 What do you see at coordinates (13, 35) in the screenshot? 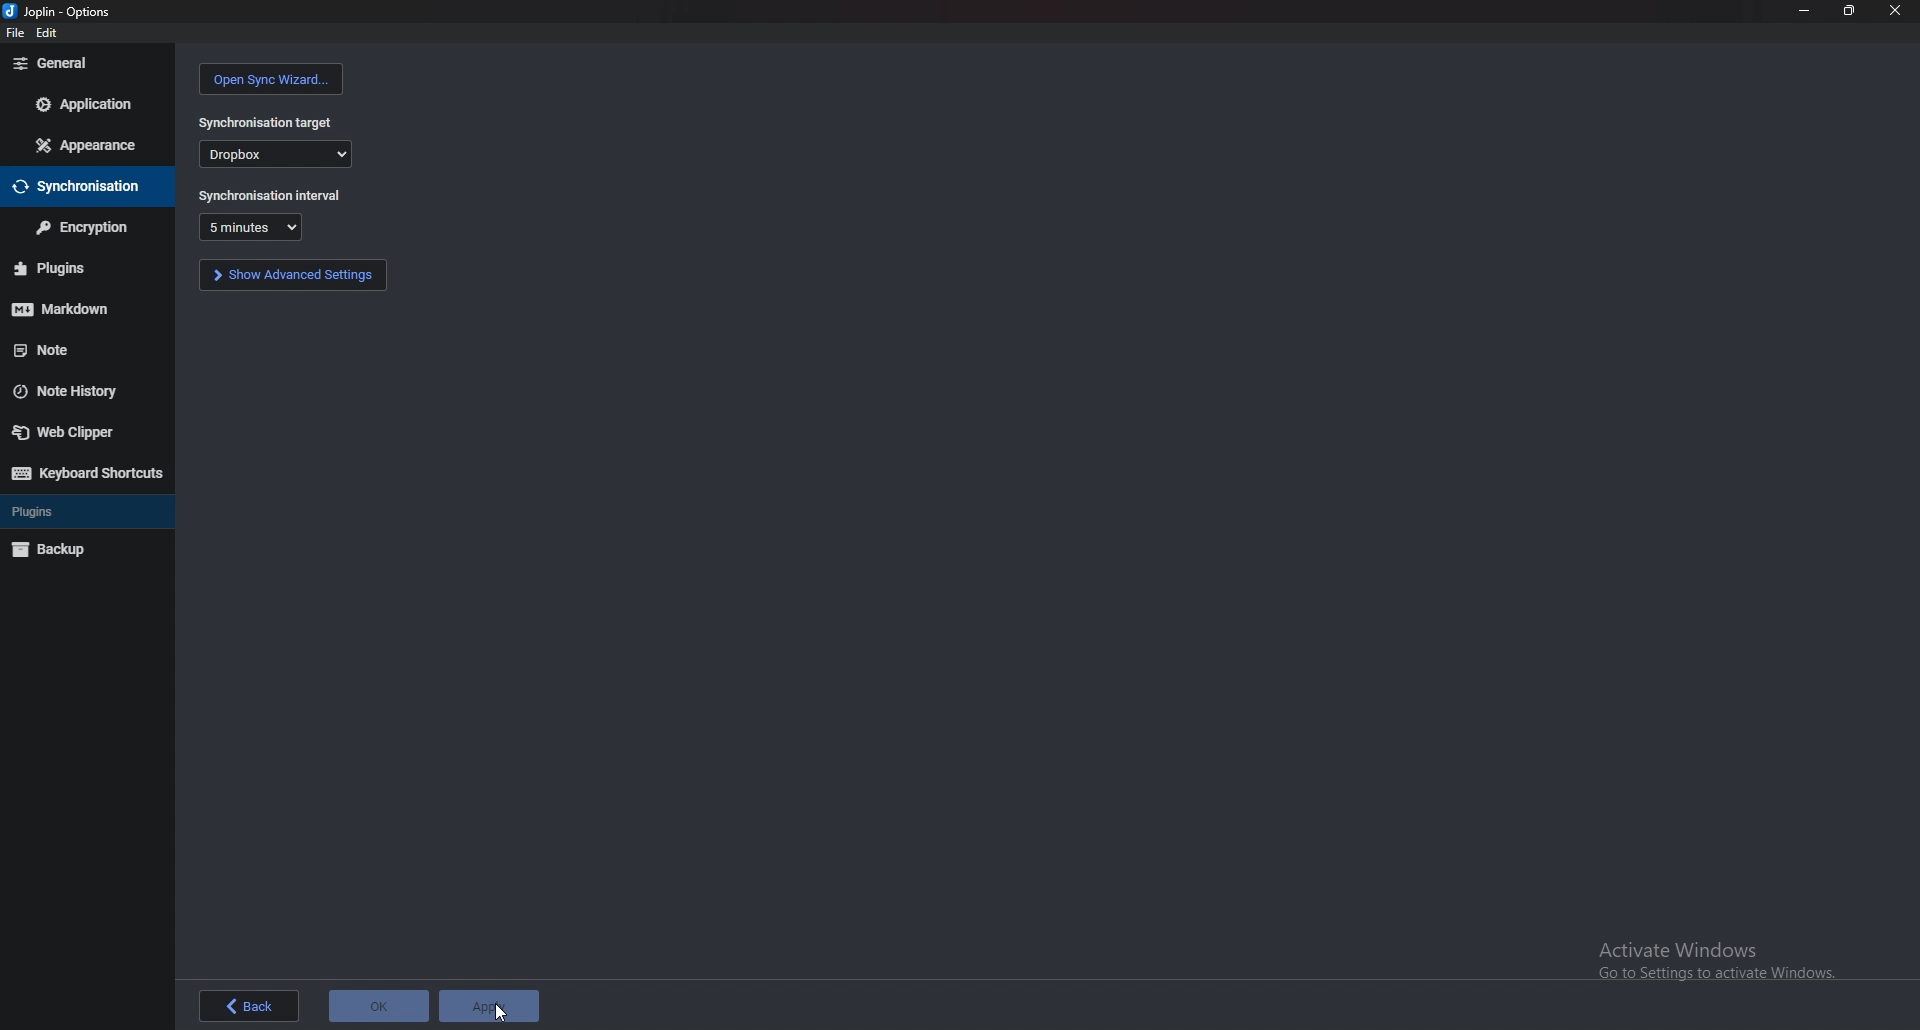
I see `file` at bounding box center [13, 35].